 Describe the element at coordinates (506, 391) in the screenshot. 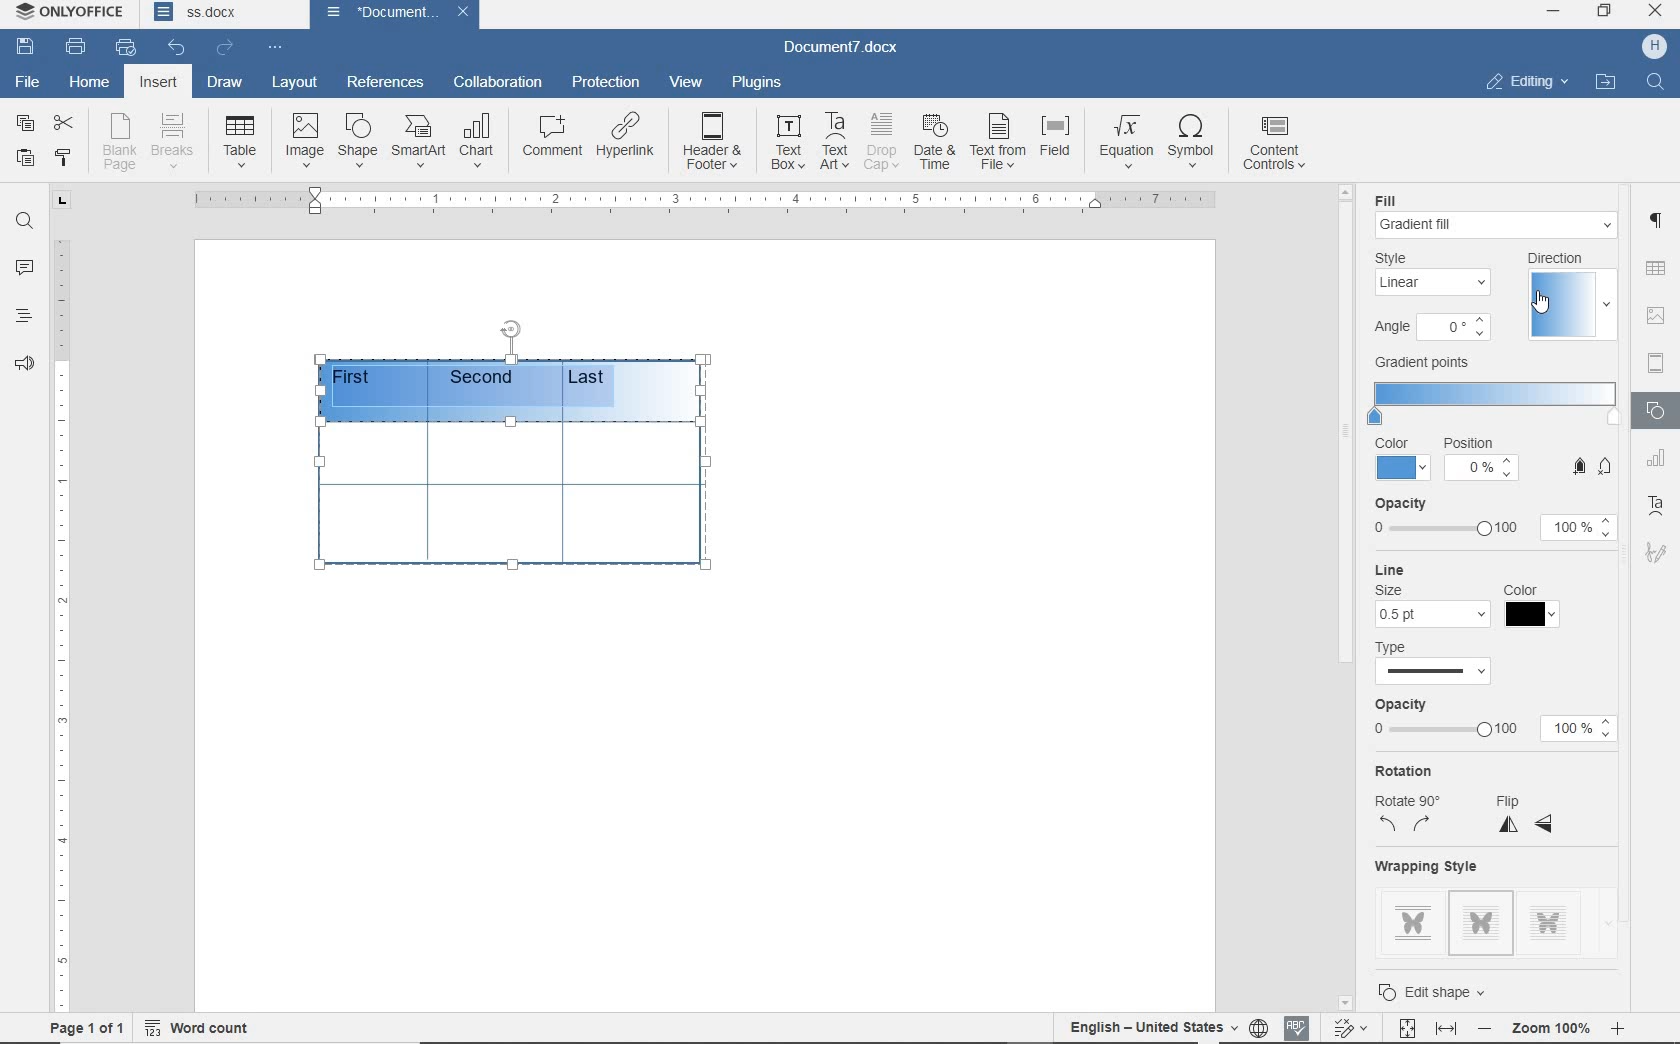

I see `gradient point addded` at that location.